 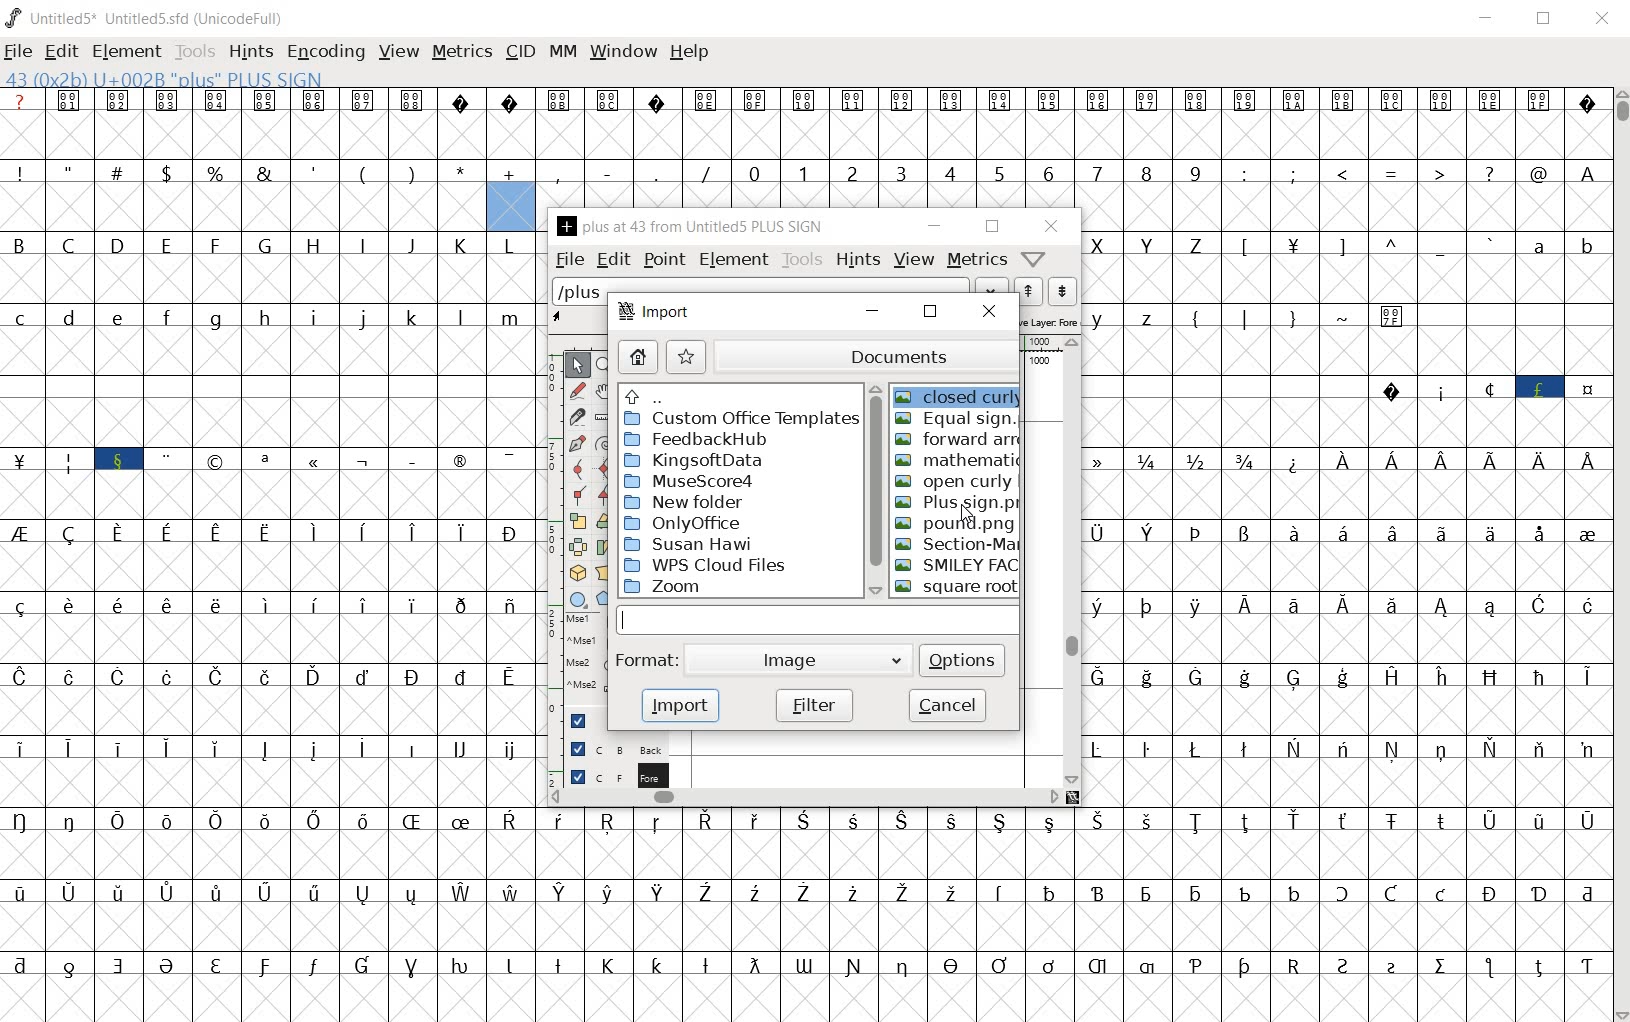 I want to click on show the next word on the list, so click(x=1026, y=291).